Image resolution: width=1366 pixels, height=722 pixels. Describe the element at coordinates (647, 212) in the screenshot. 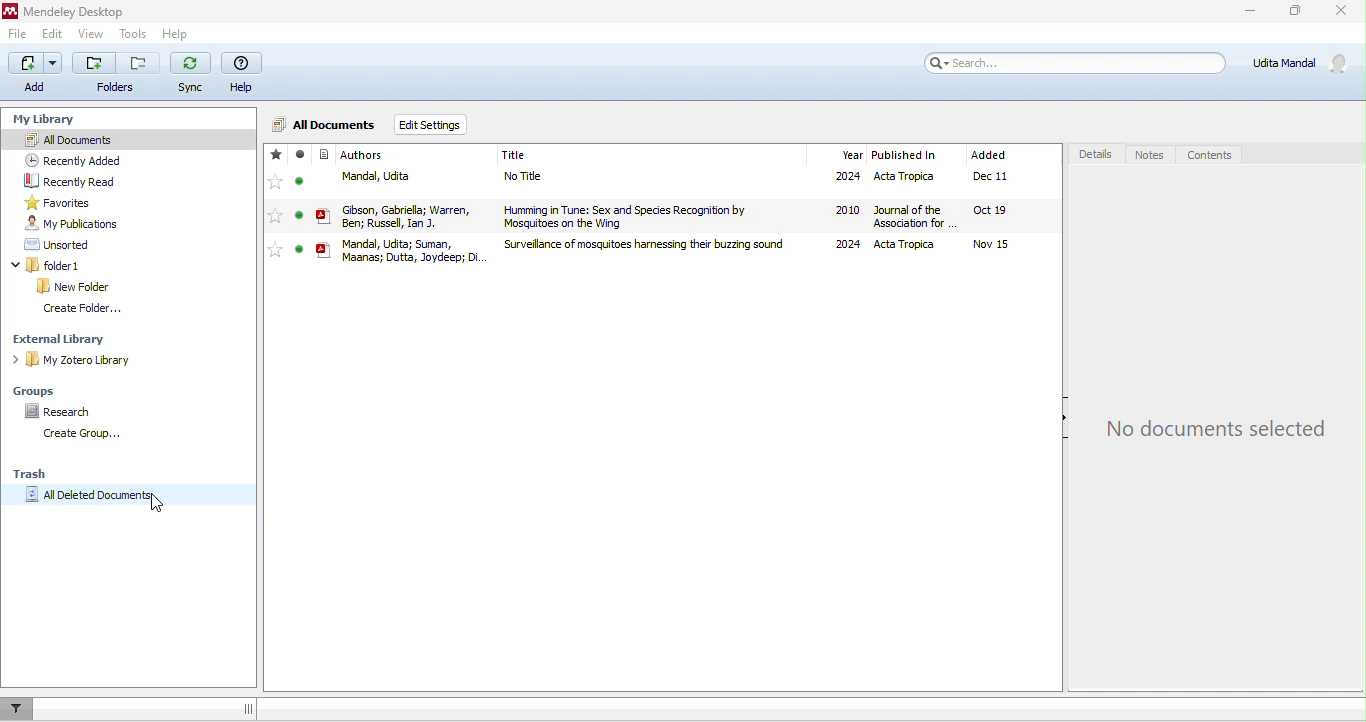

I see `No Title:

Humming in Tune: Sex and Specs Recogriton by
Moscuitoes on the Wing

‘Survellance of mosquitoes hamessing ther buzzing sound` at that location.